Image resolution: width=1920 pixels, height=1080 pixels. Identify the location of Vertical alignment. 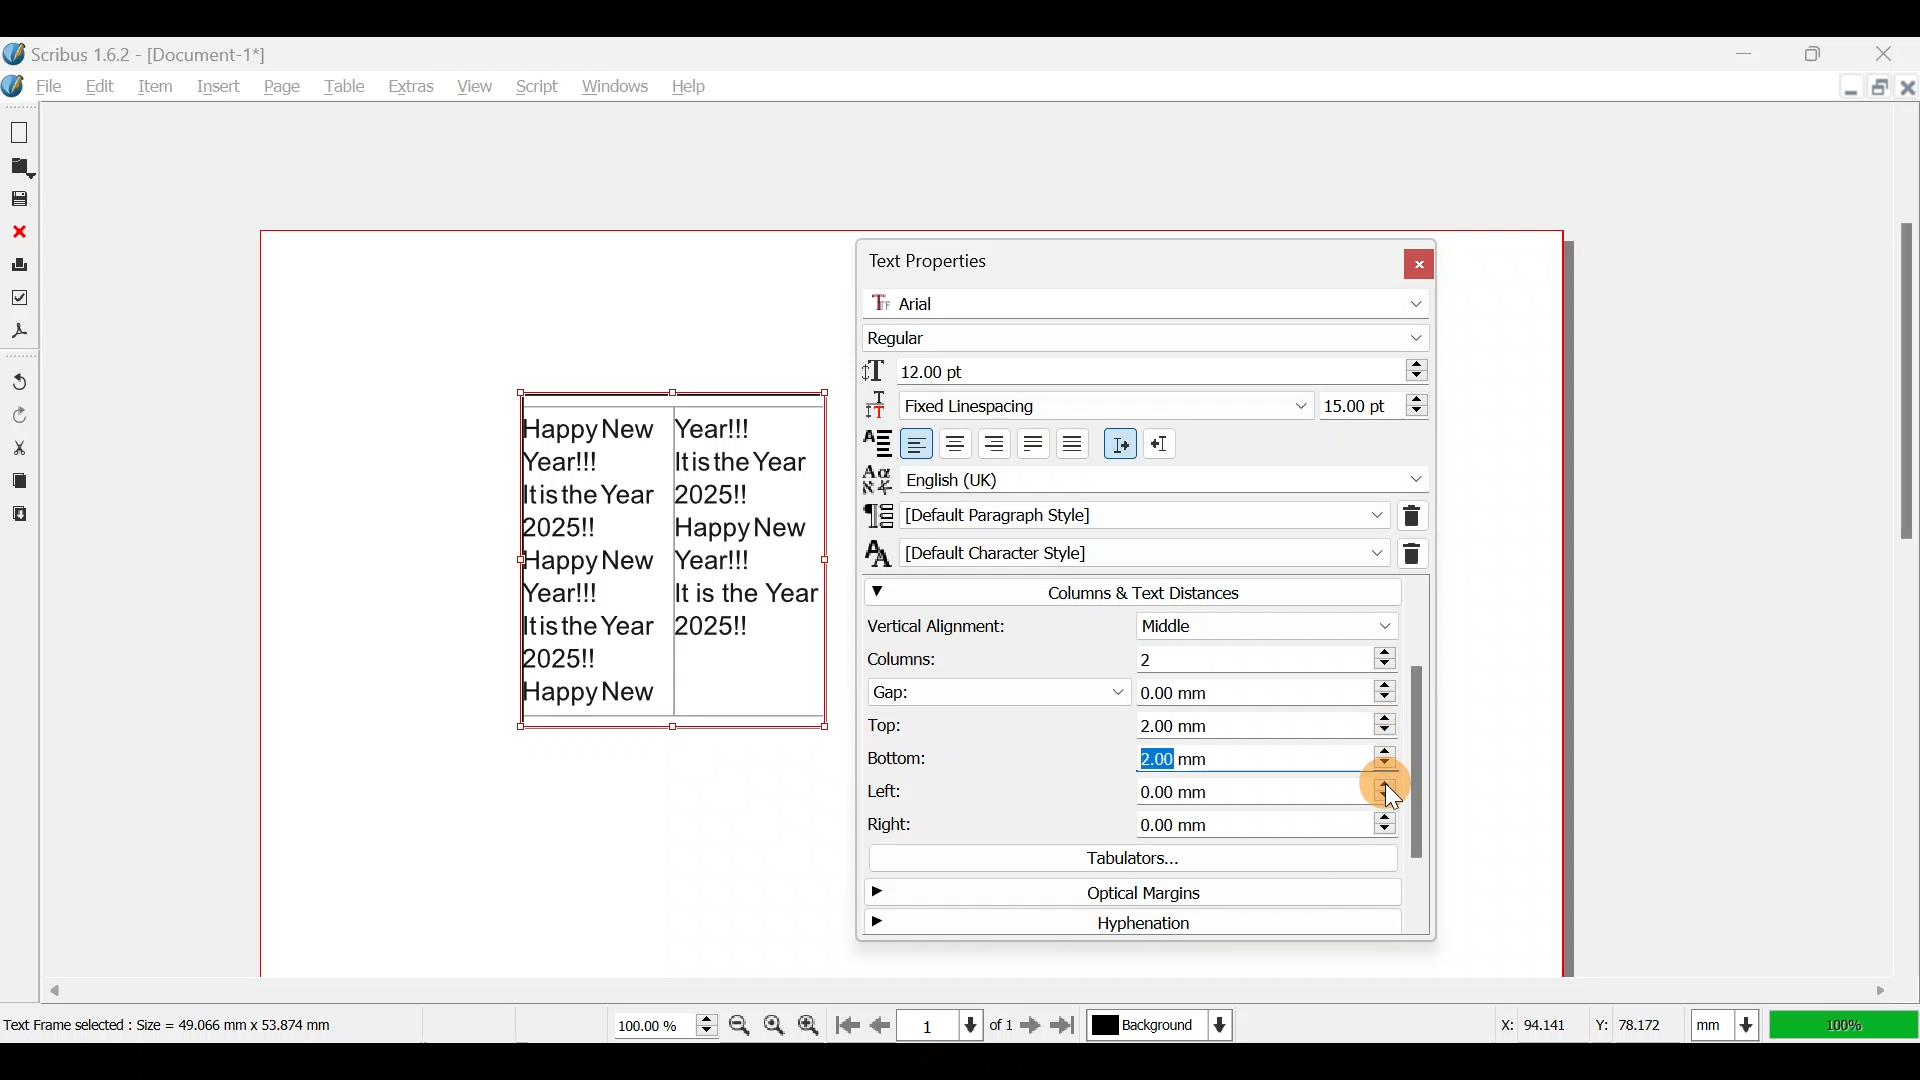
(1128, 626).